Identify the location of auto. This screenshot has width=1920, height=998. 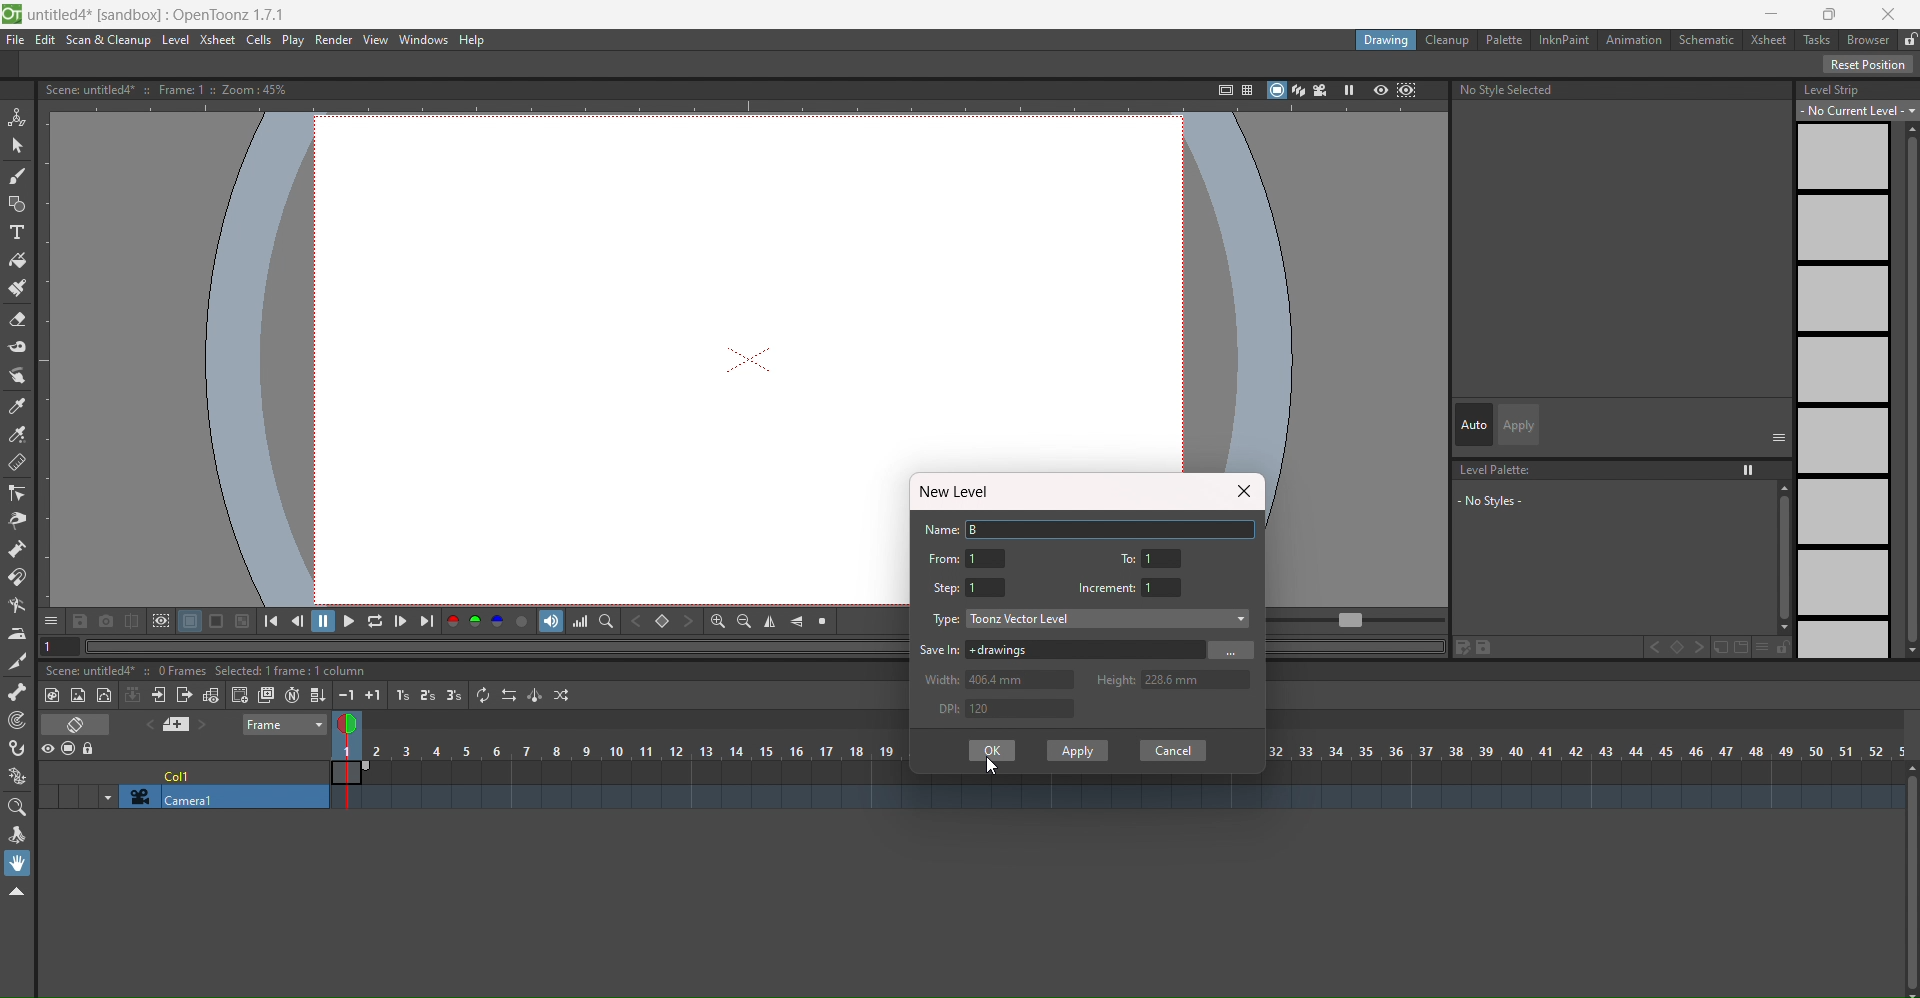
(1474, 424).